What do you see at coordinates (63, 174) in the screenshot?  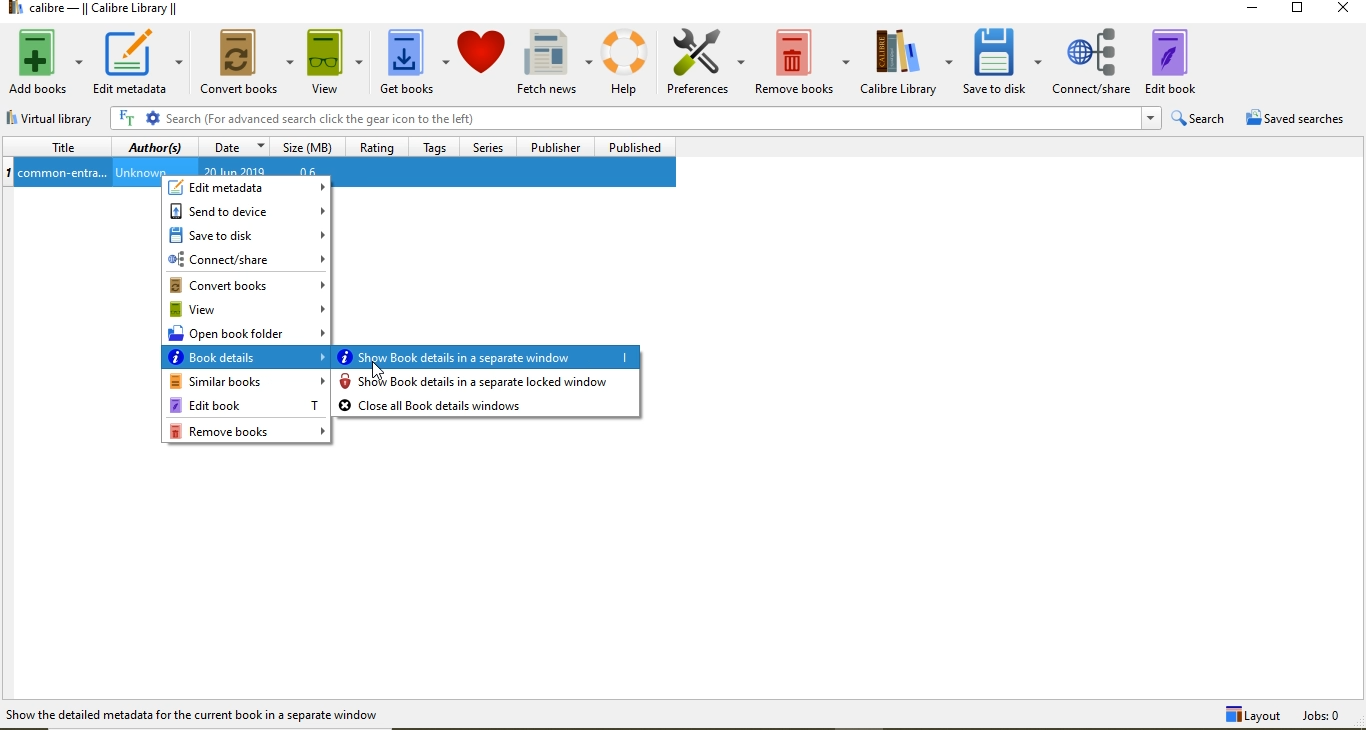 I see `common-entra...` at bounding box center [63, 174].